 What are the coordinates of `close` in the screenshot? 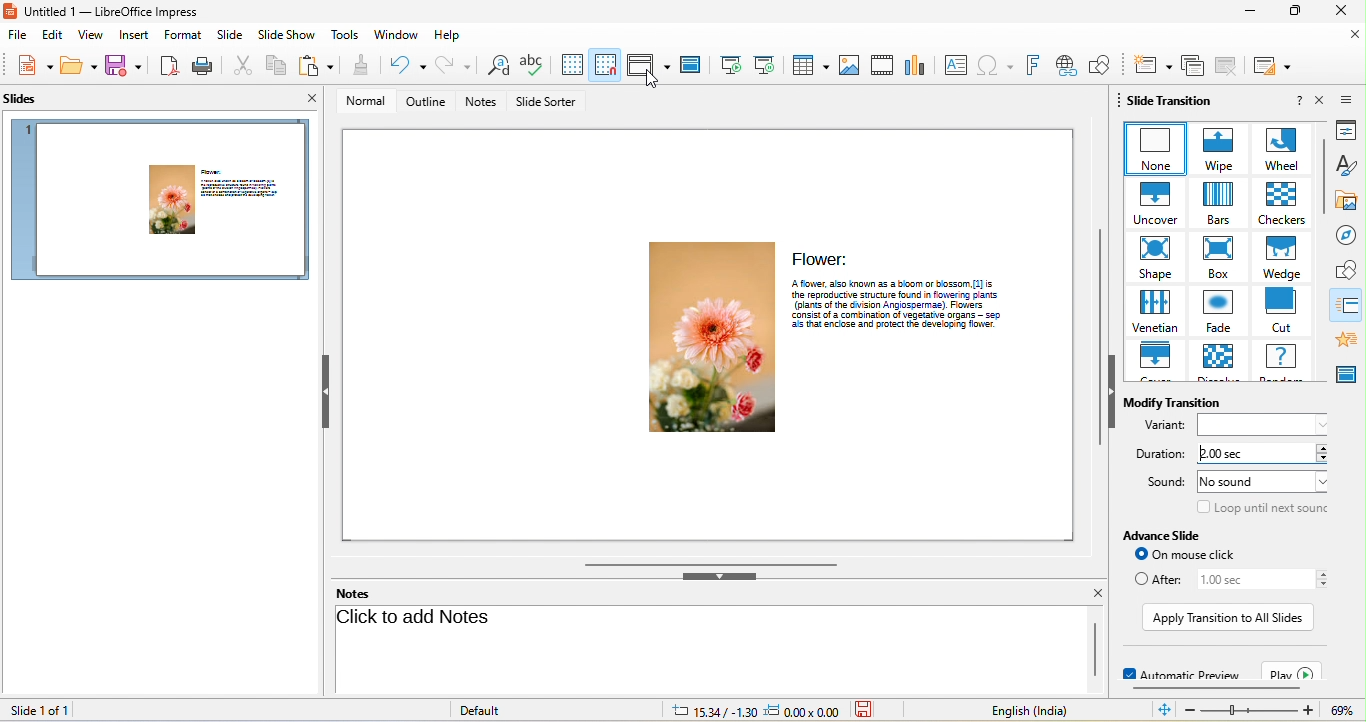 It's located at (315, 99).